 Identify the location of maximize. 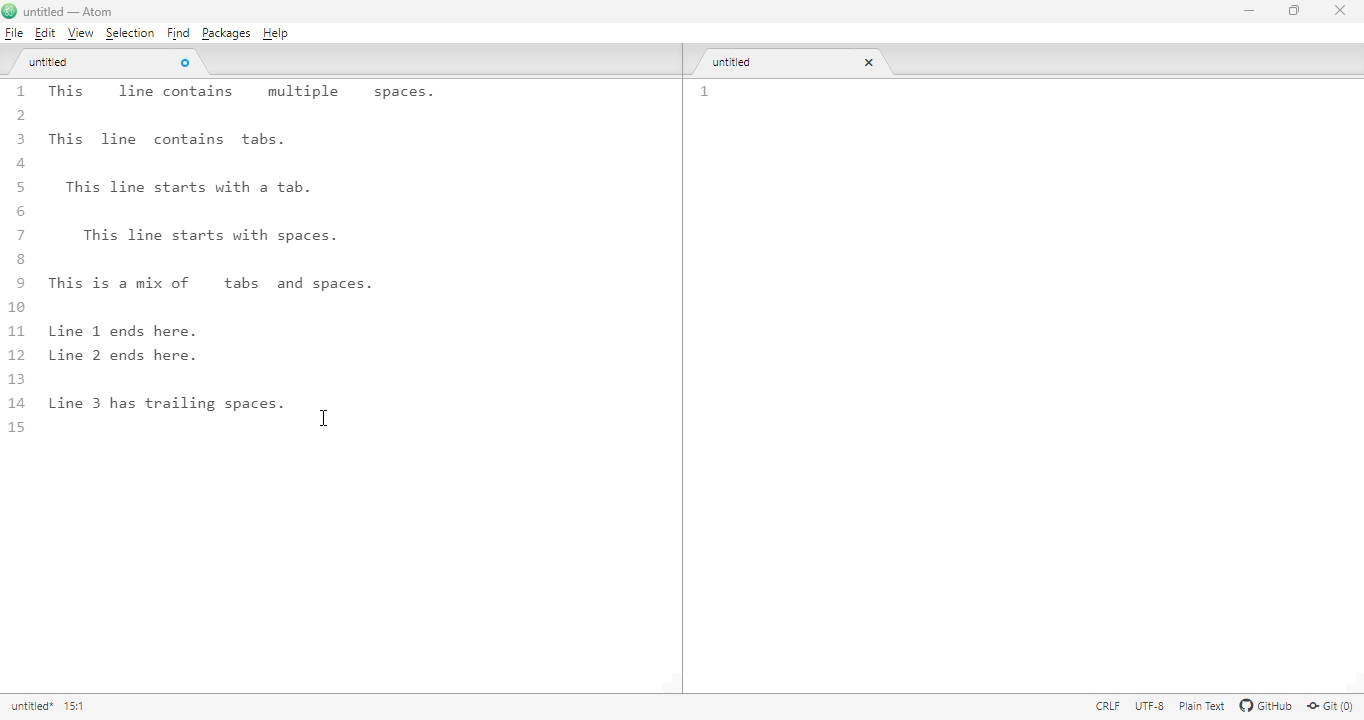
(1296, 9).